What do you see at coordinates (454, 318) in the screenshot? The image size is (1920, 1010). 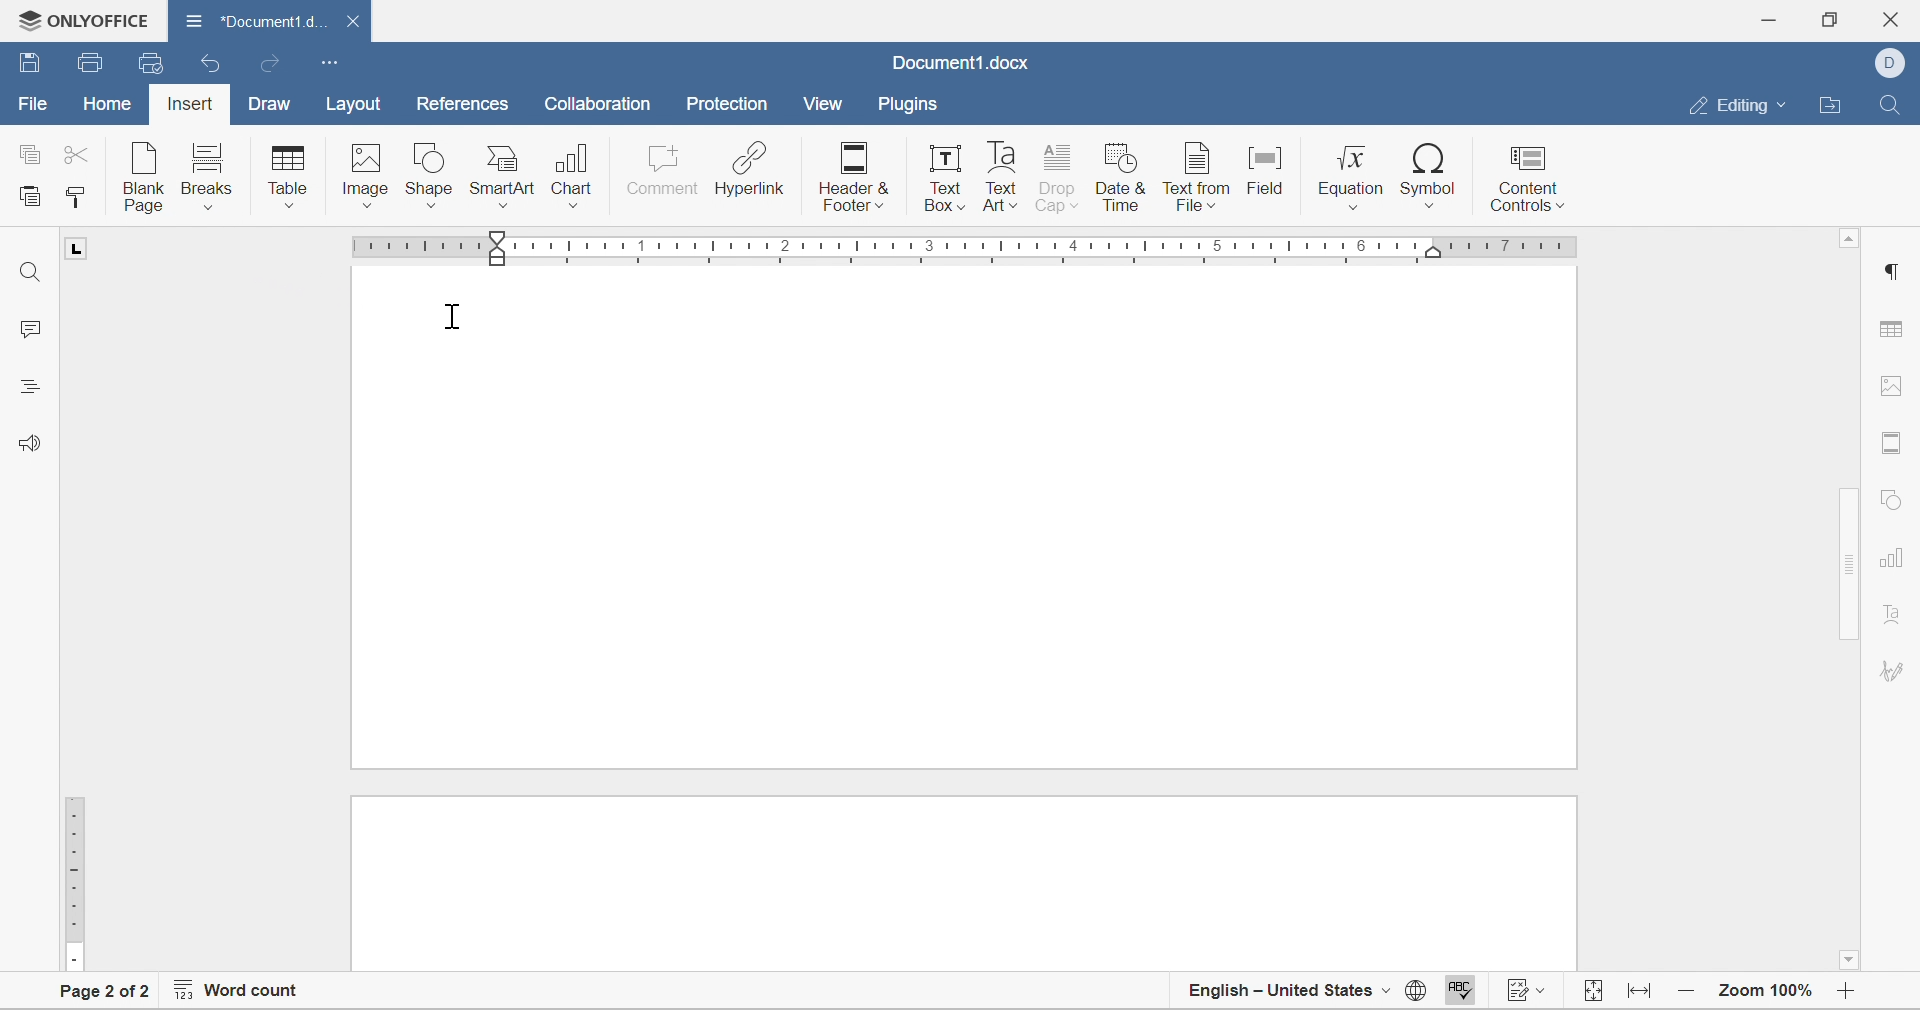 I see `Typing cursor` at bounding box center [454, 318].